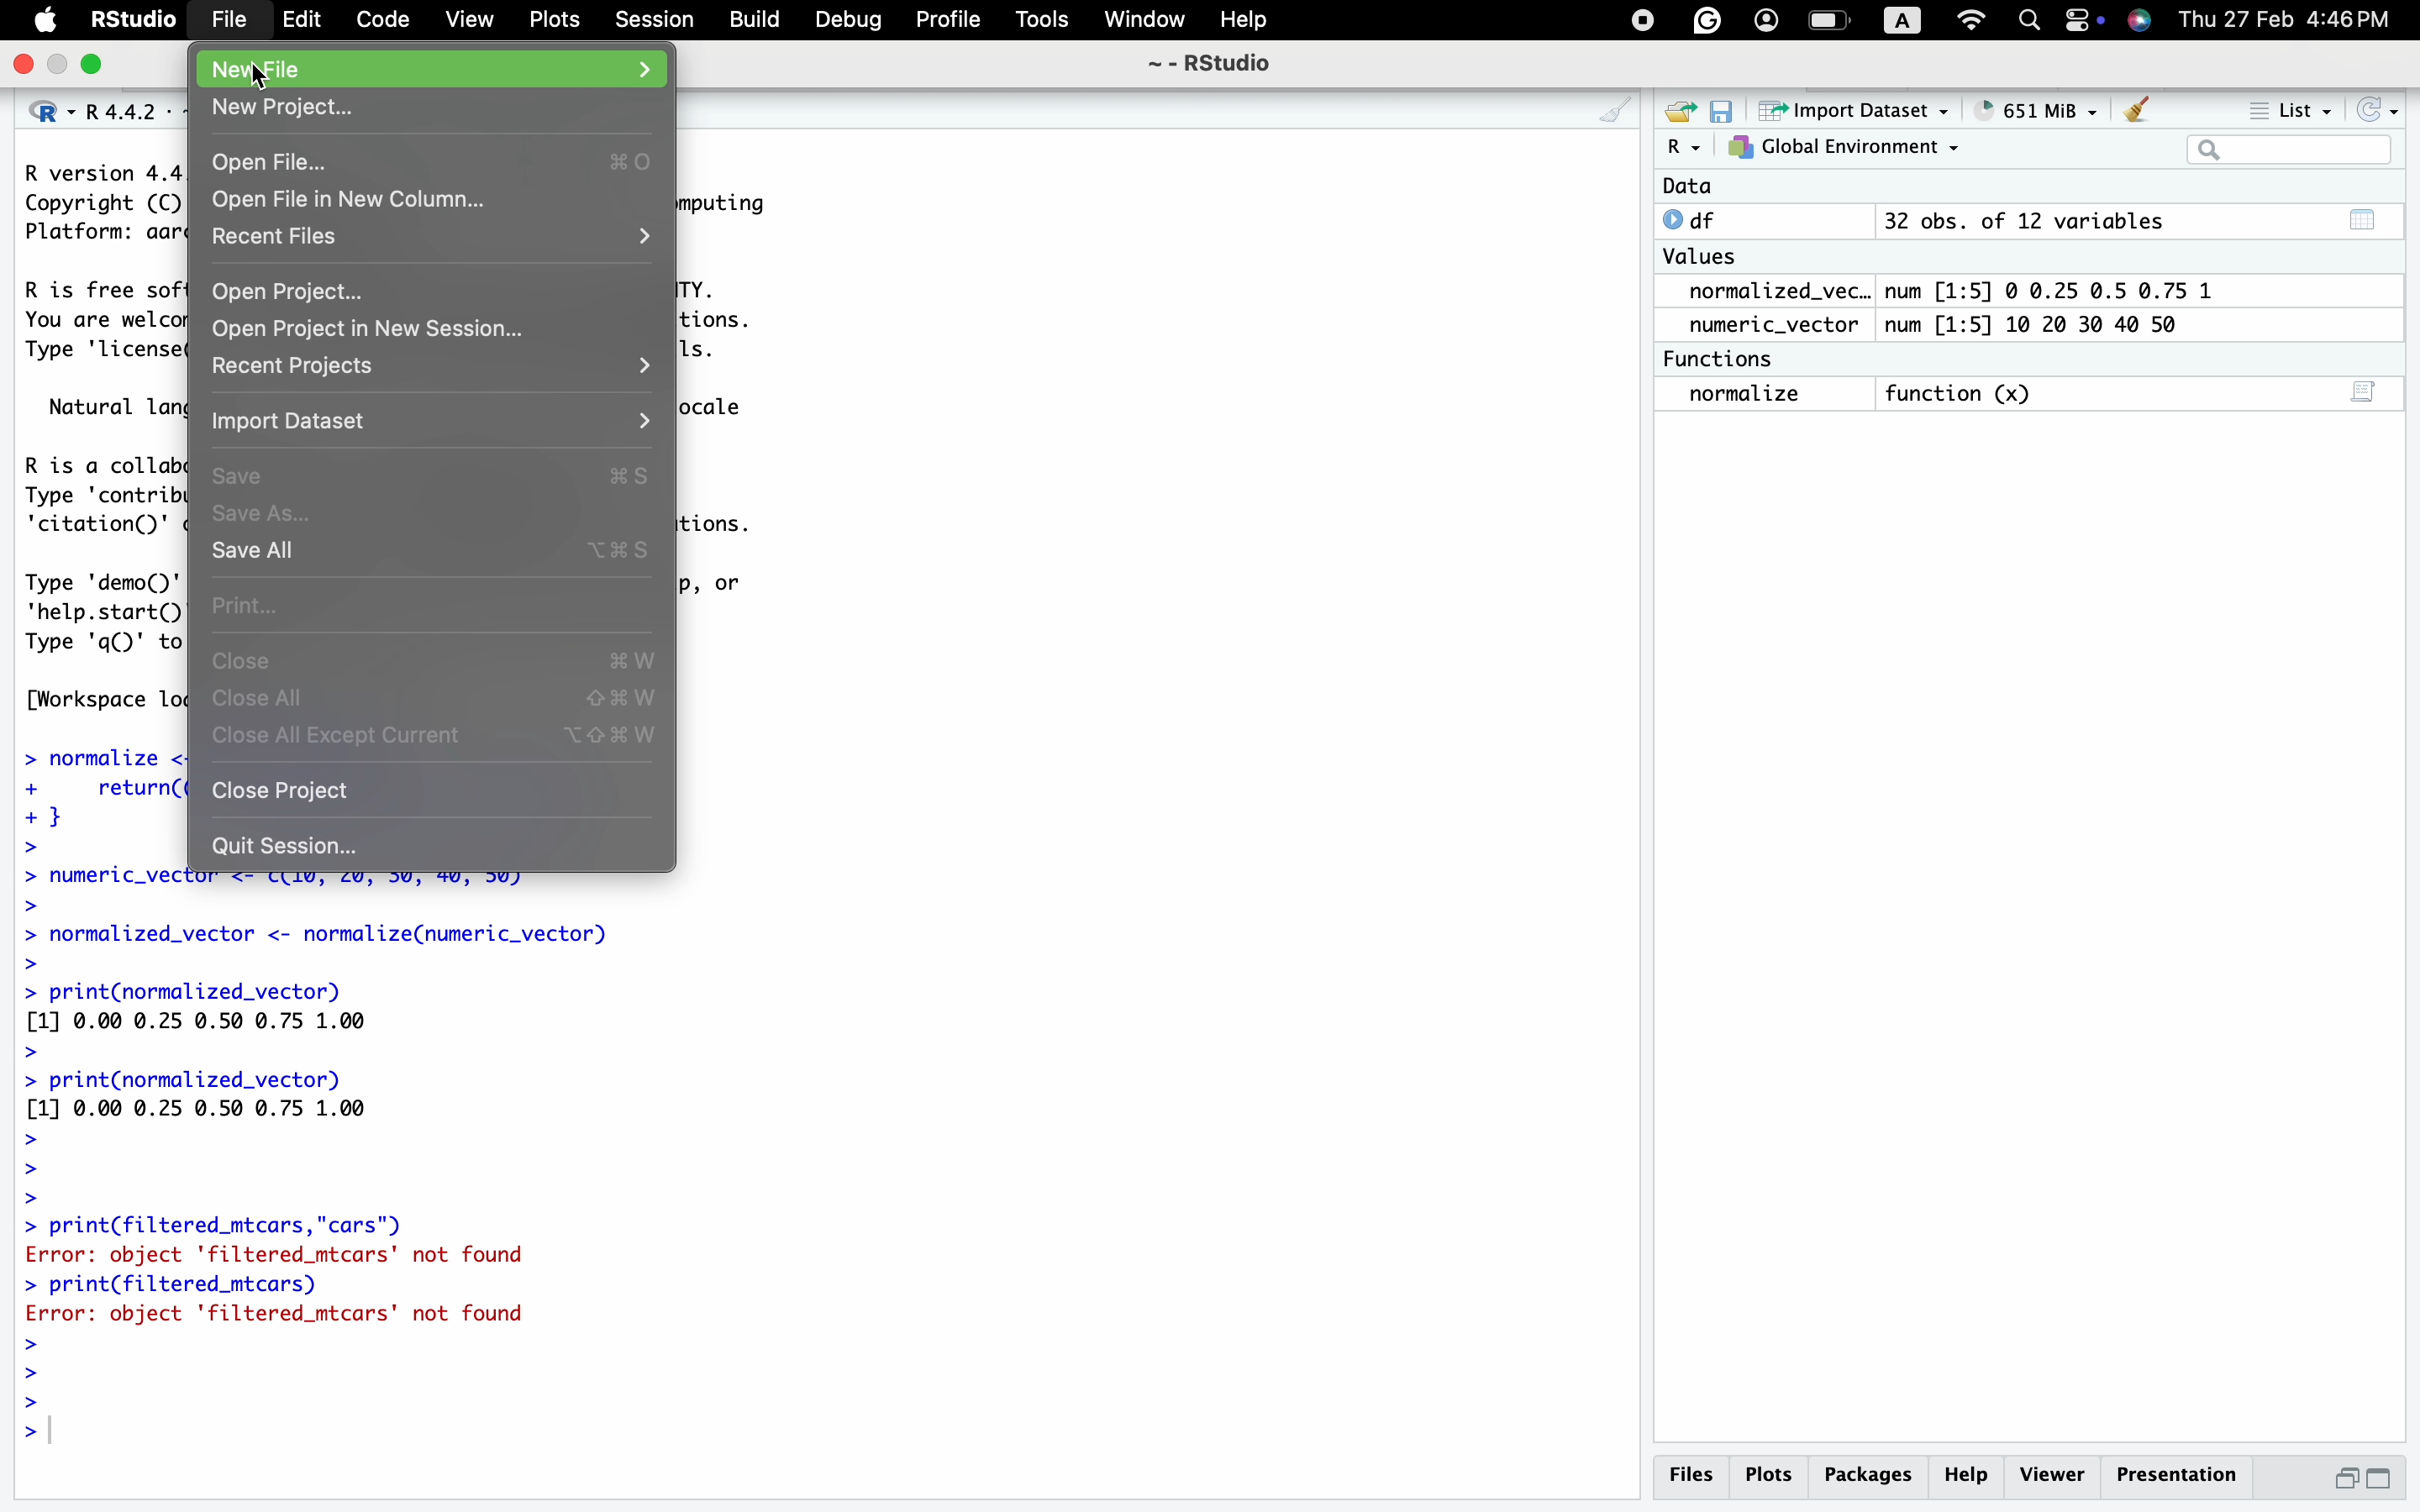 The image size is (2420, 1512). What do you see at coordinates (1831, 22) in the screenshot?
I see `battery` at bounding box center [1831, 22].